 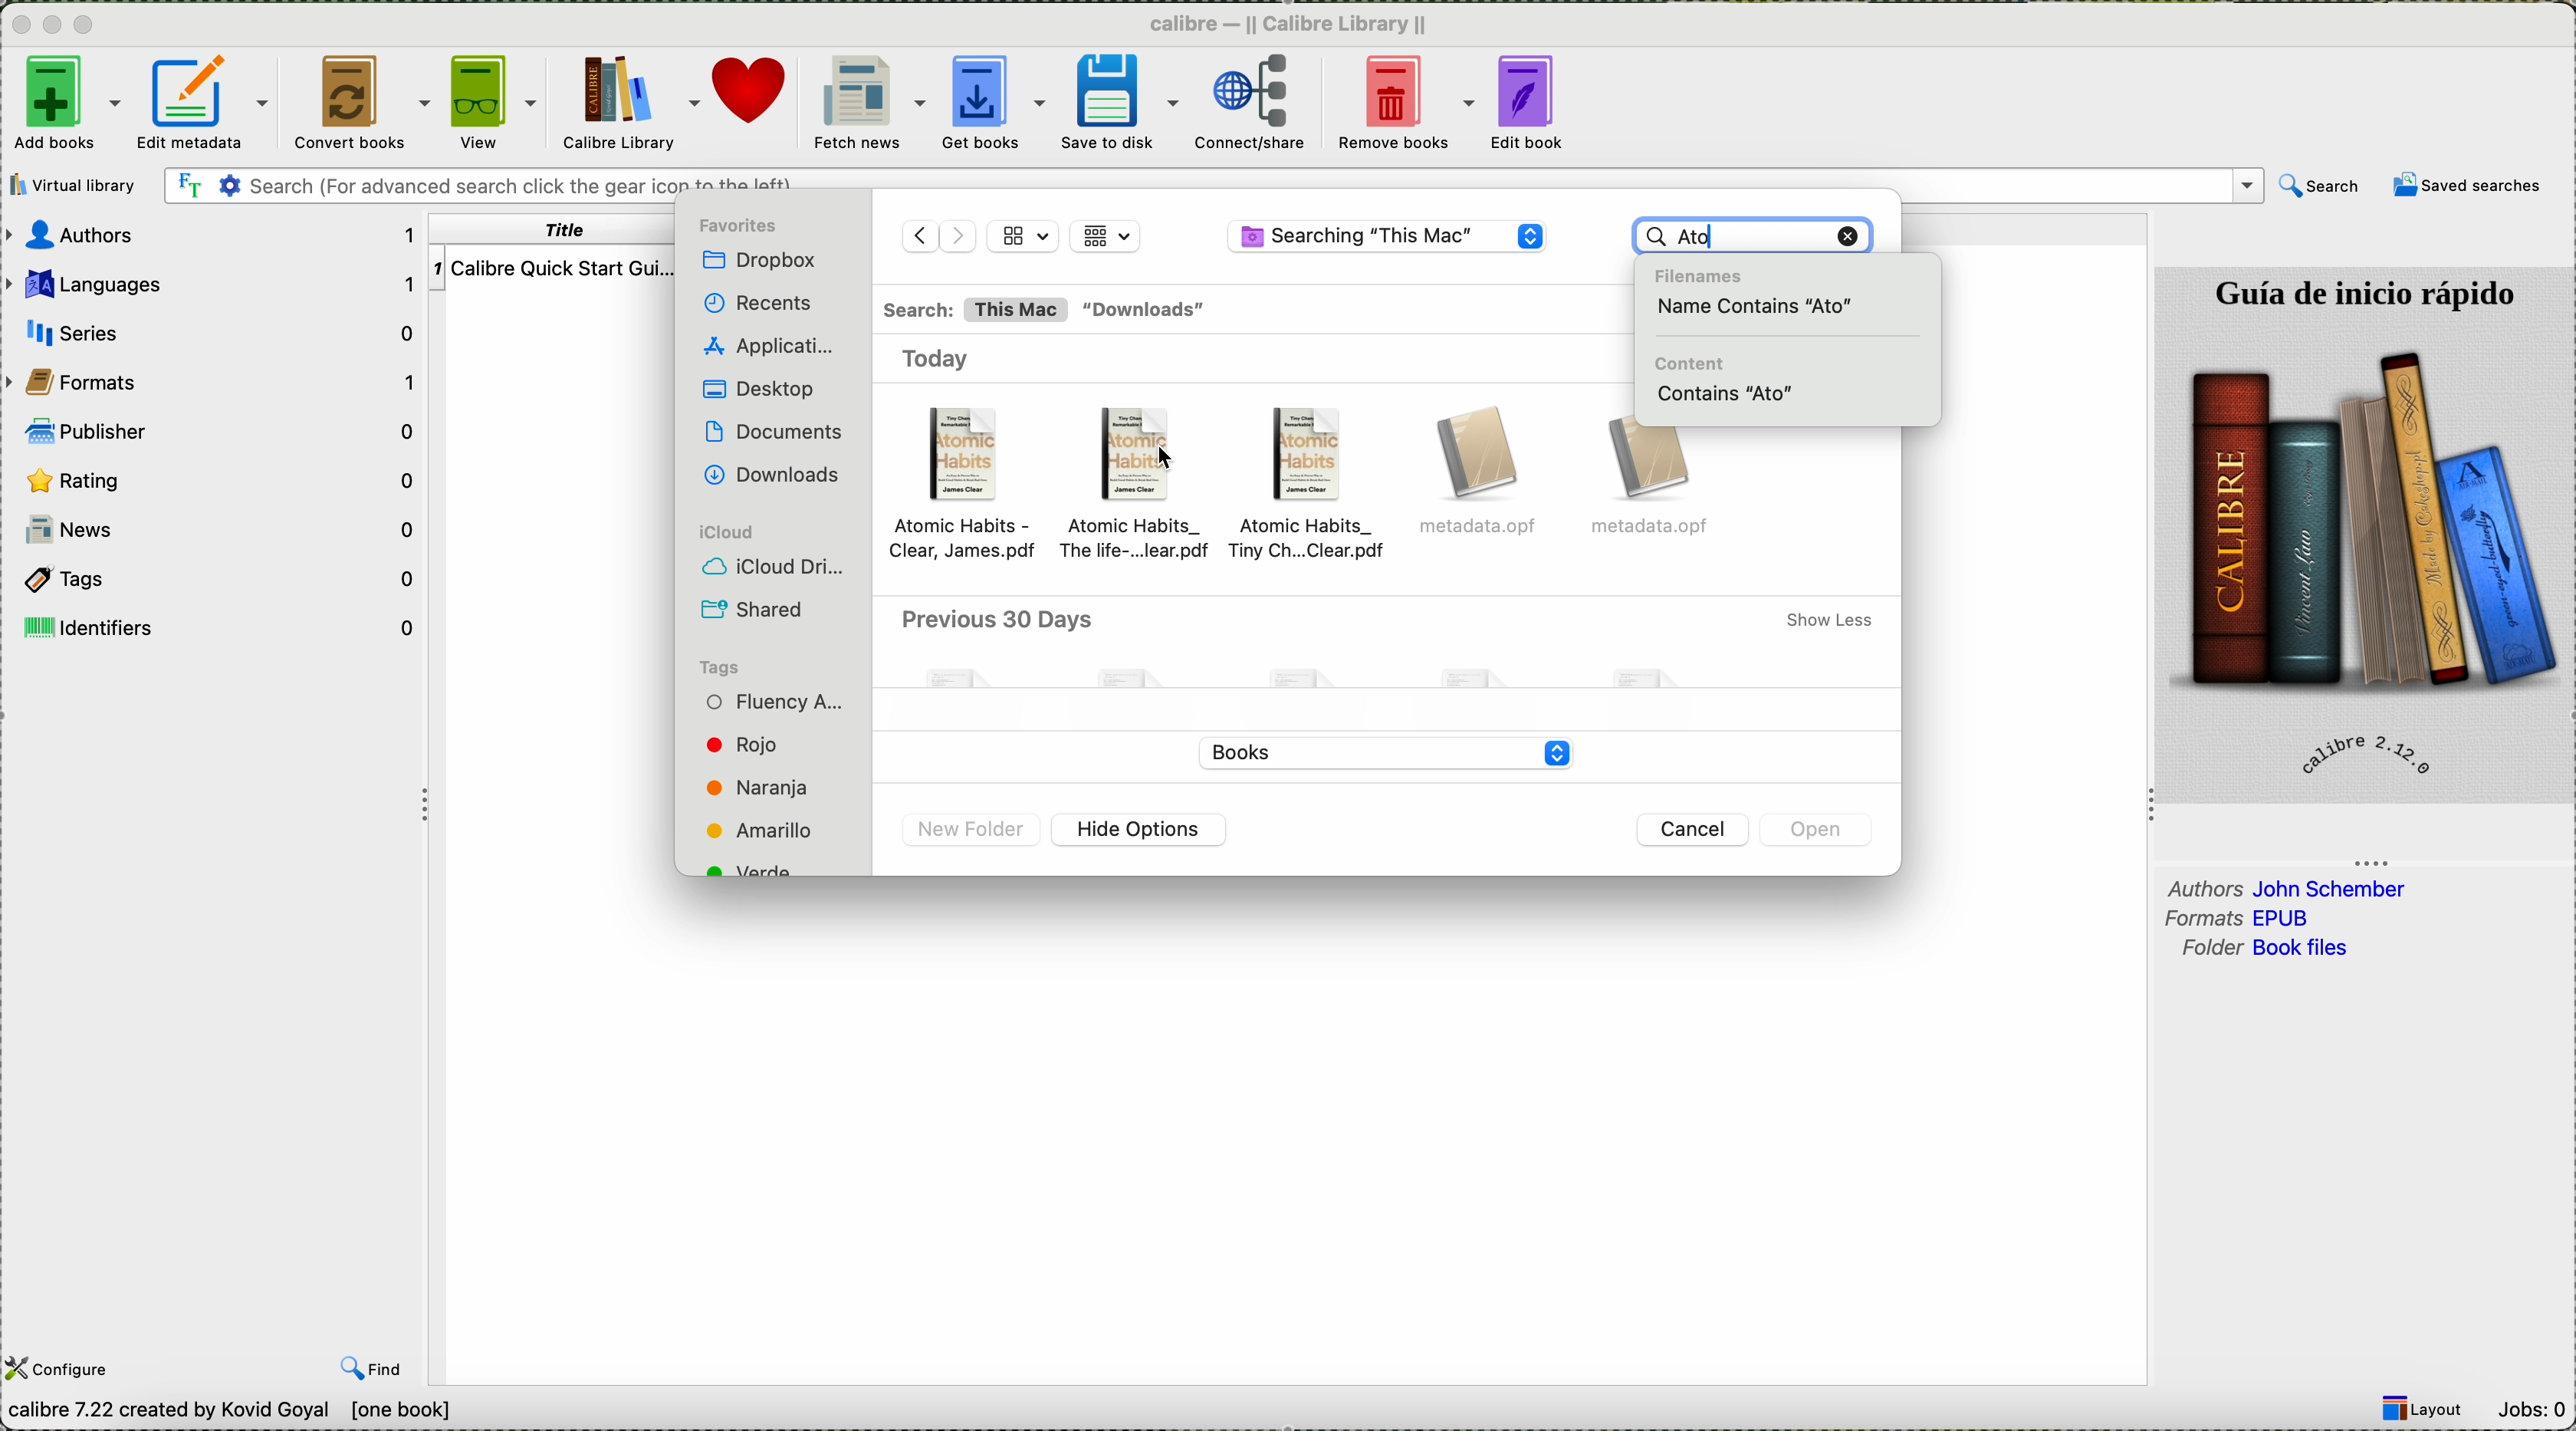 What do you see at coordinates (1140, 830) in the screenshot?
I see `hide options` at bounding box center [1140, 830].